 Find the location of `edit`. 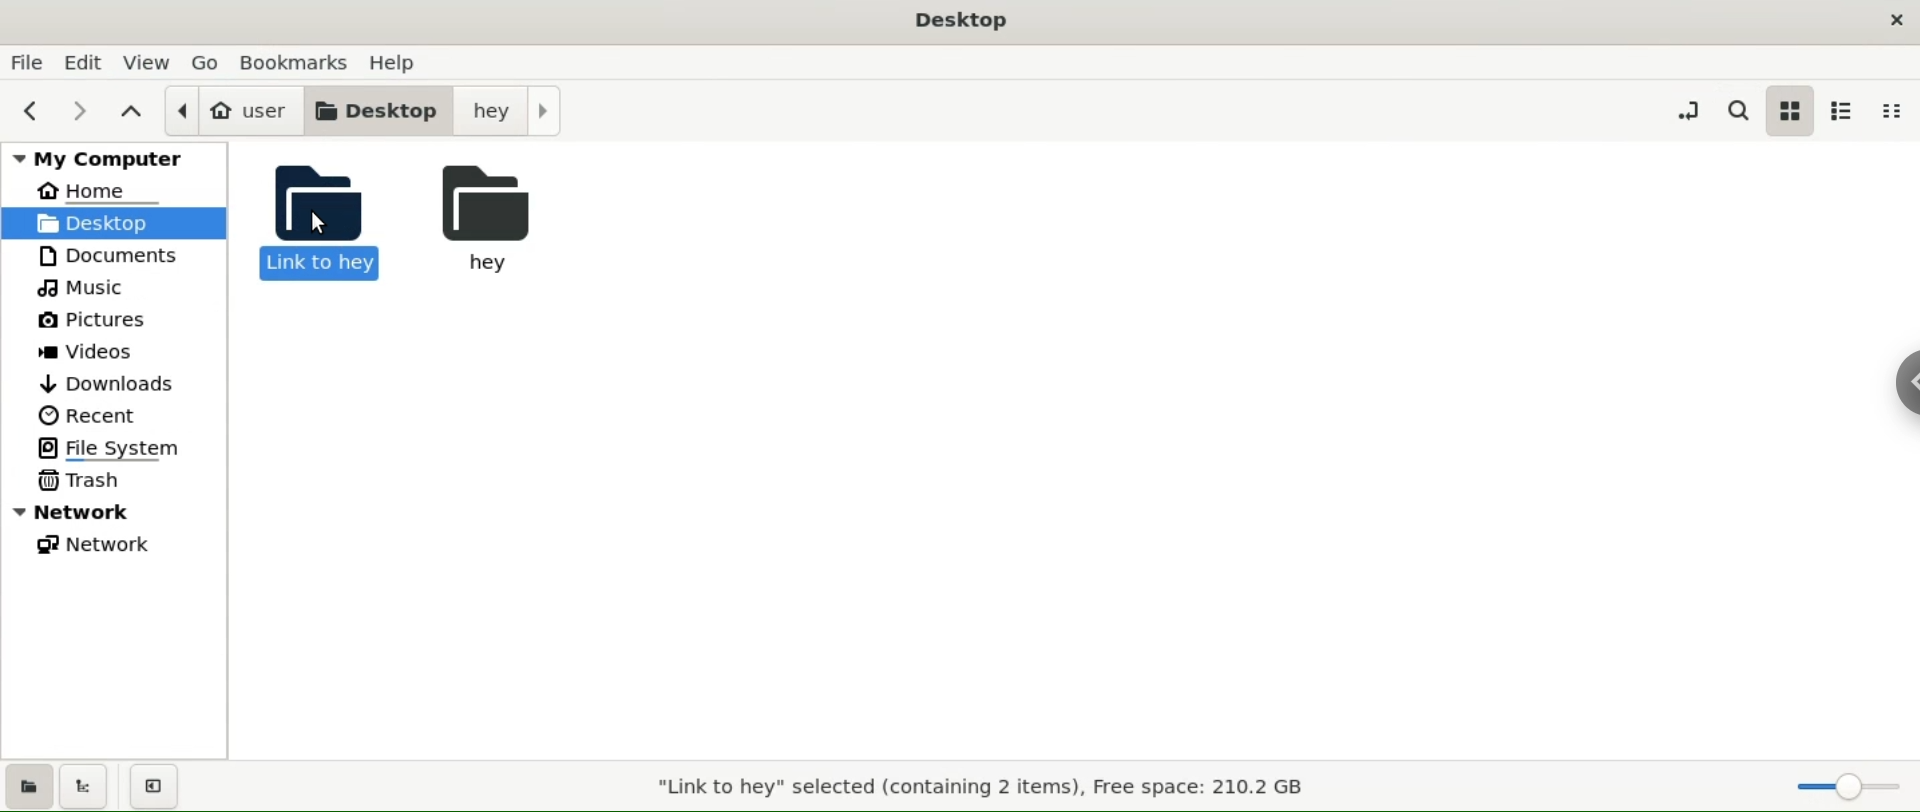

edit is located at coordinates (79, 62).